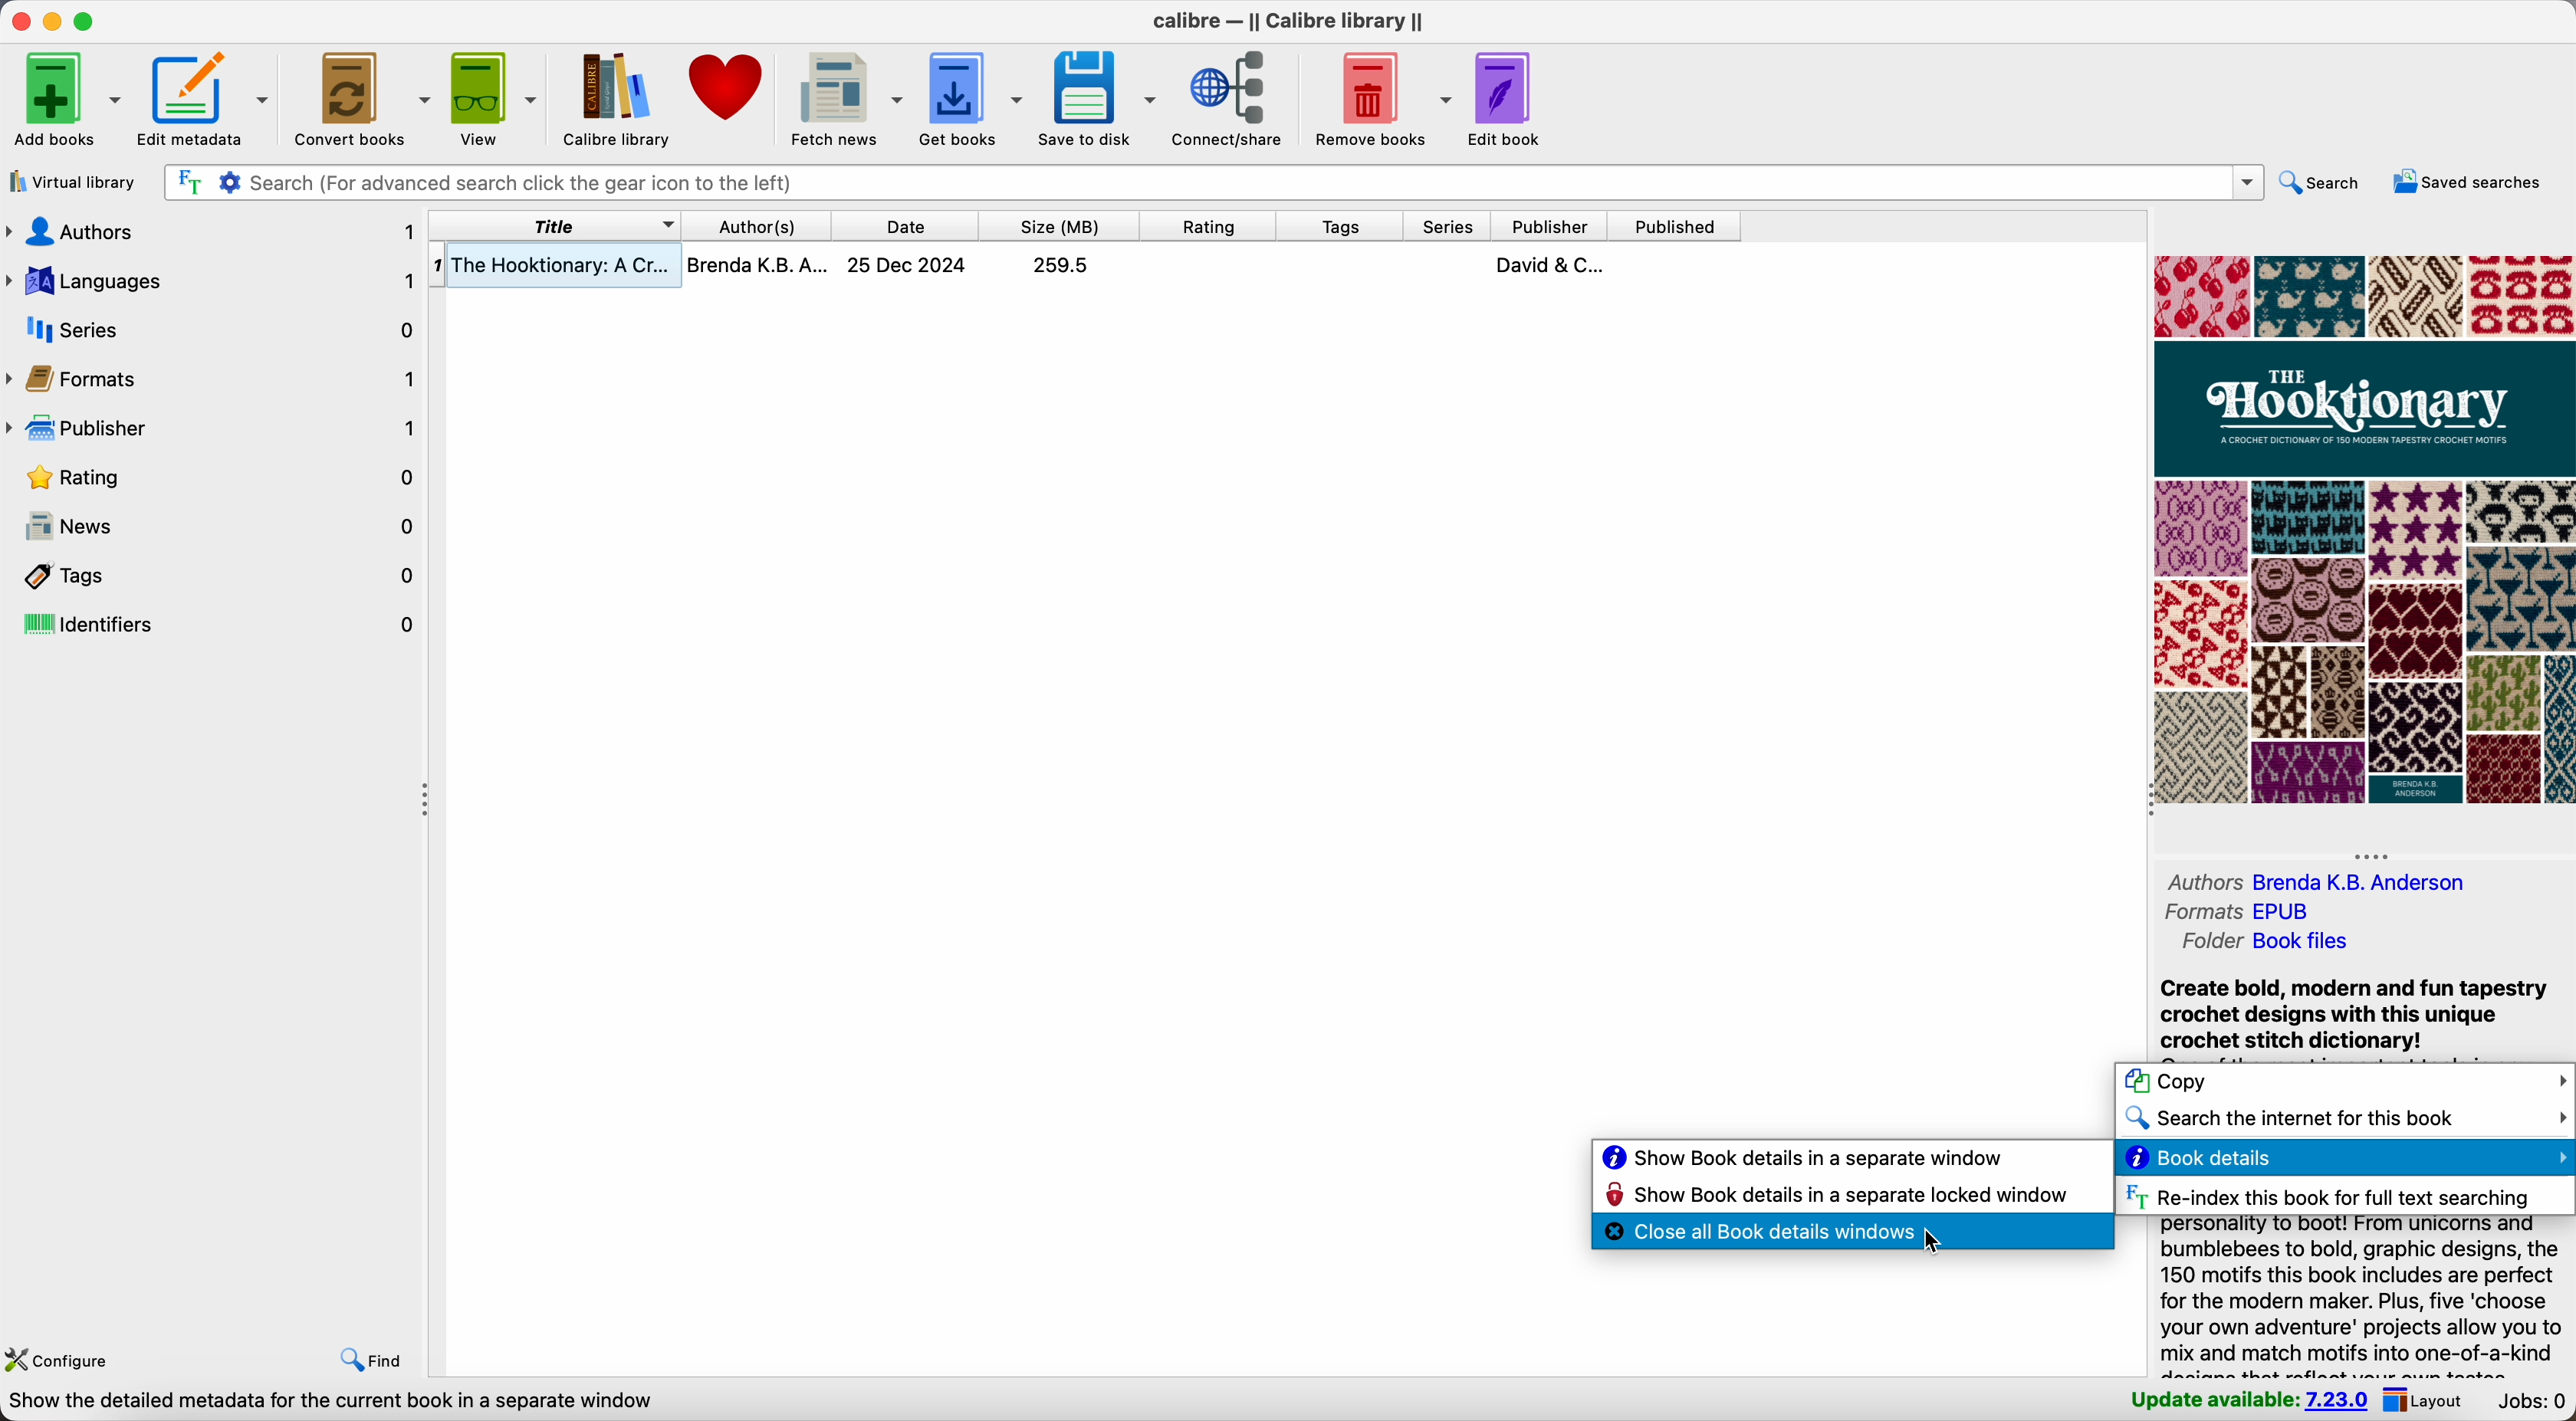 The image size is (2576, 1421). I want to click on fetch news, so click(845, 97).